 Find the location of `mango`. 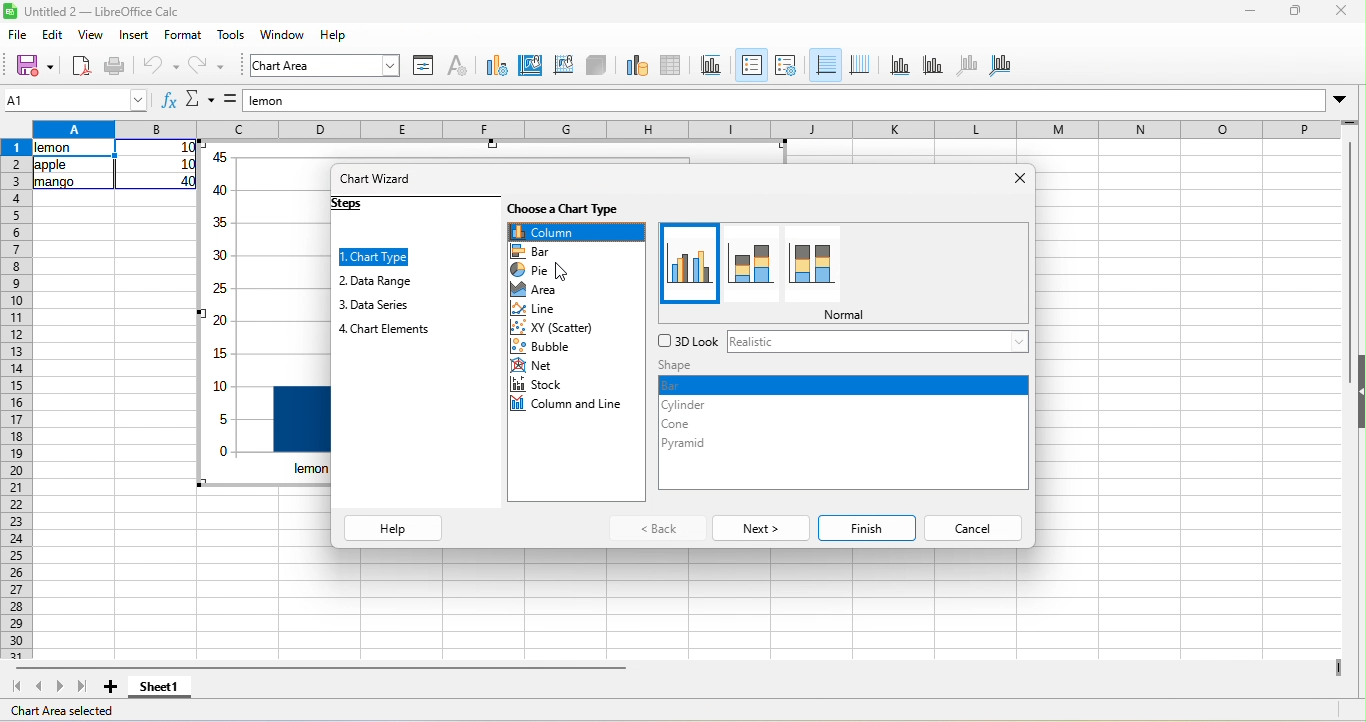

mango is located at coordinates (53, 185).